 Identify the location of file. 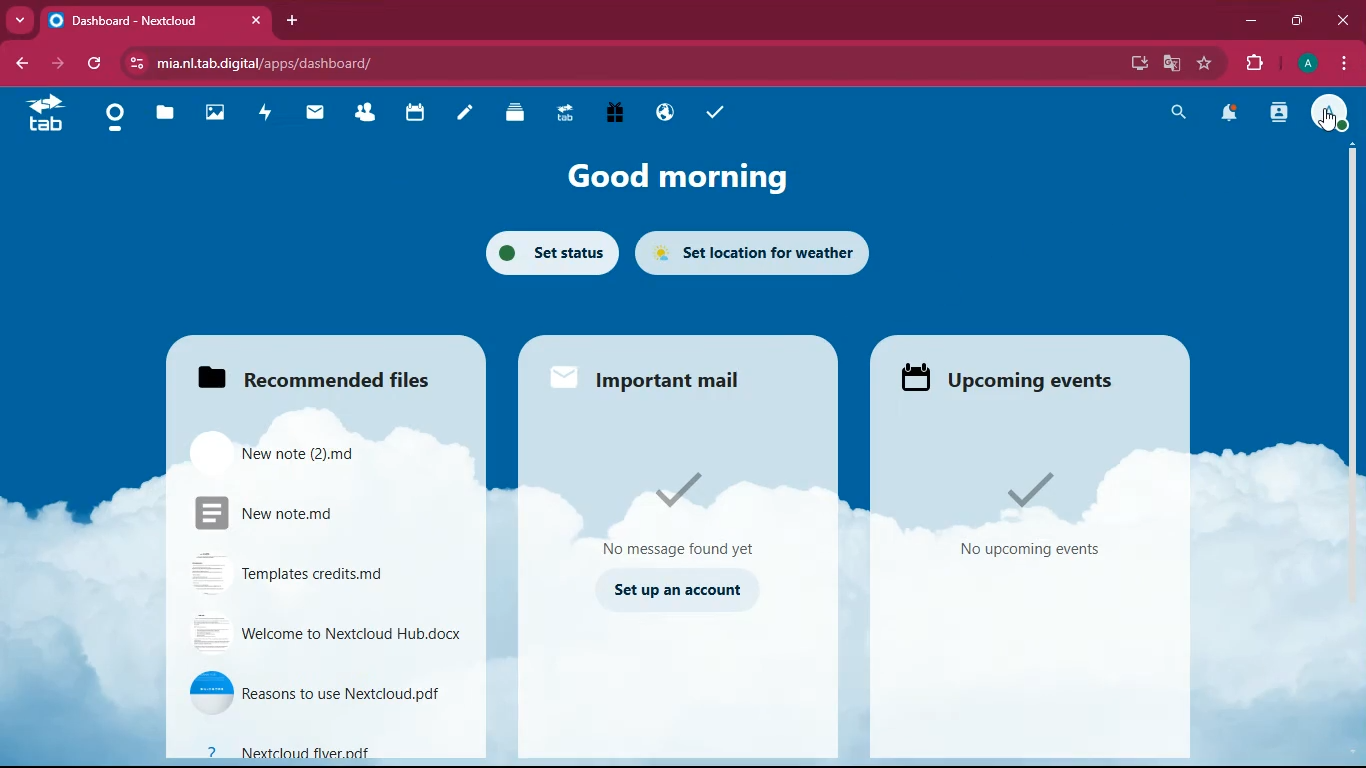
(311, 456).